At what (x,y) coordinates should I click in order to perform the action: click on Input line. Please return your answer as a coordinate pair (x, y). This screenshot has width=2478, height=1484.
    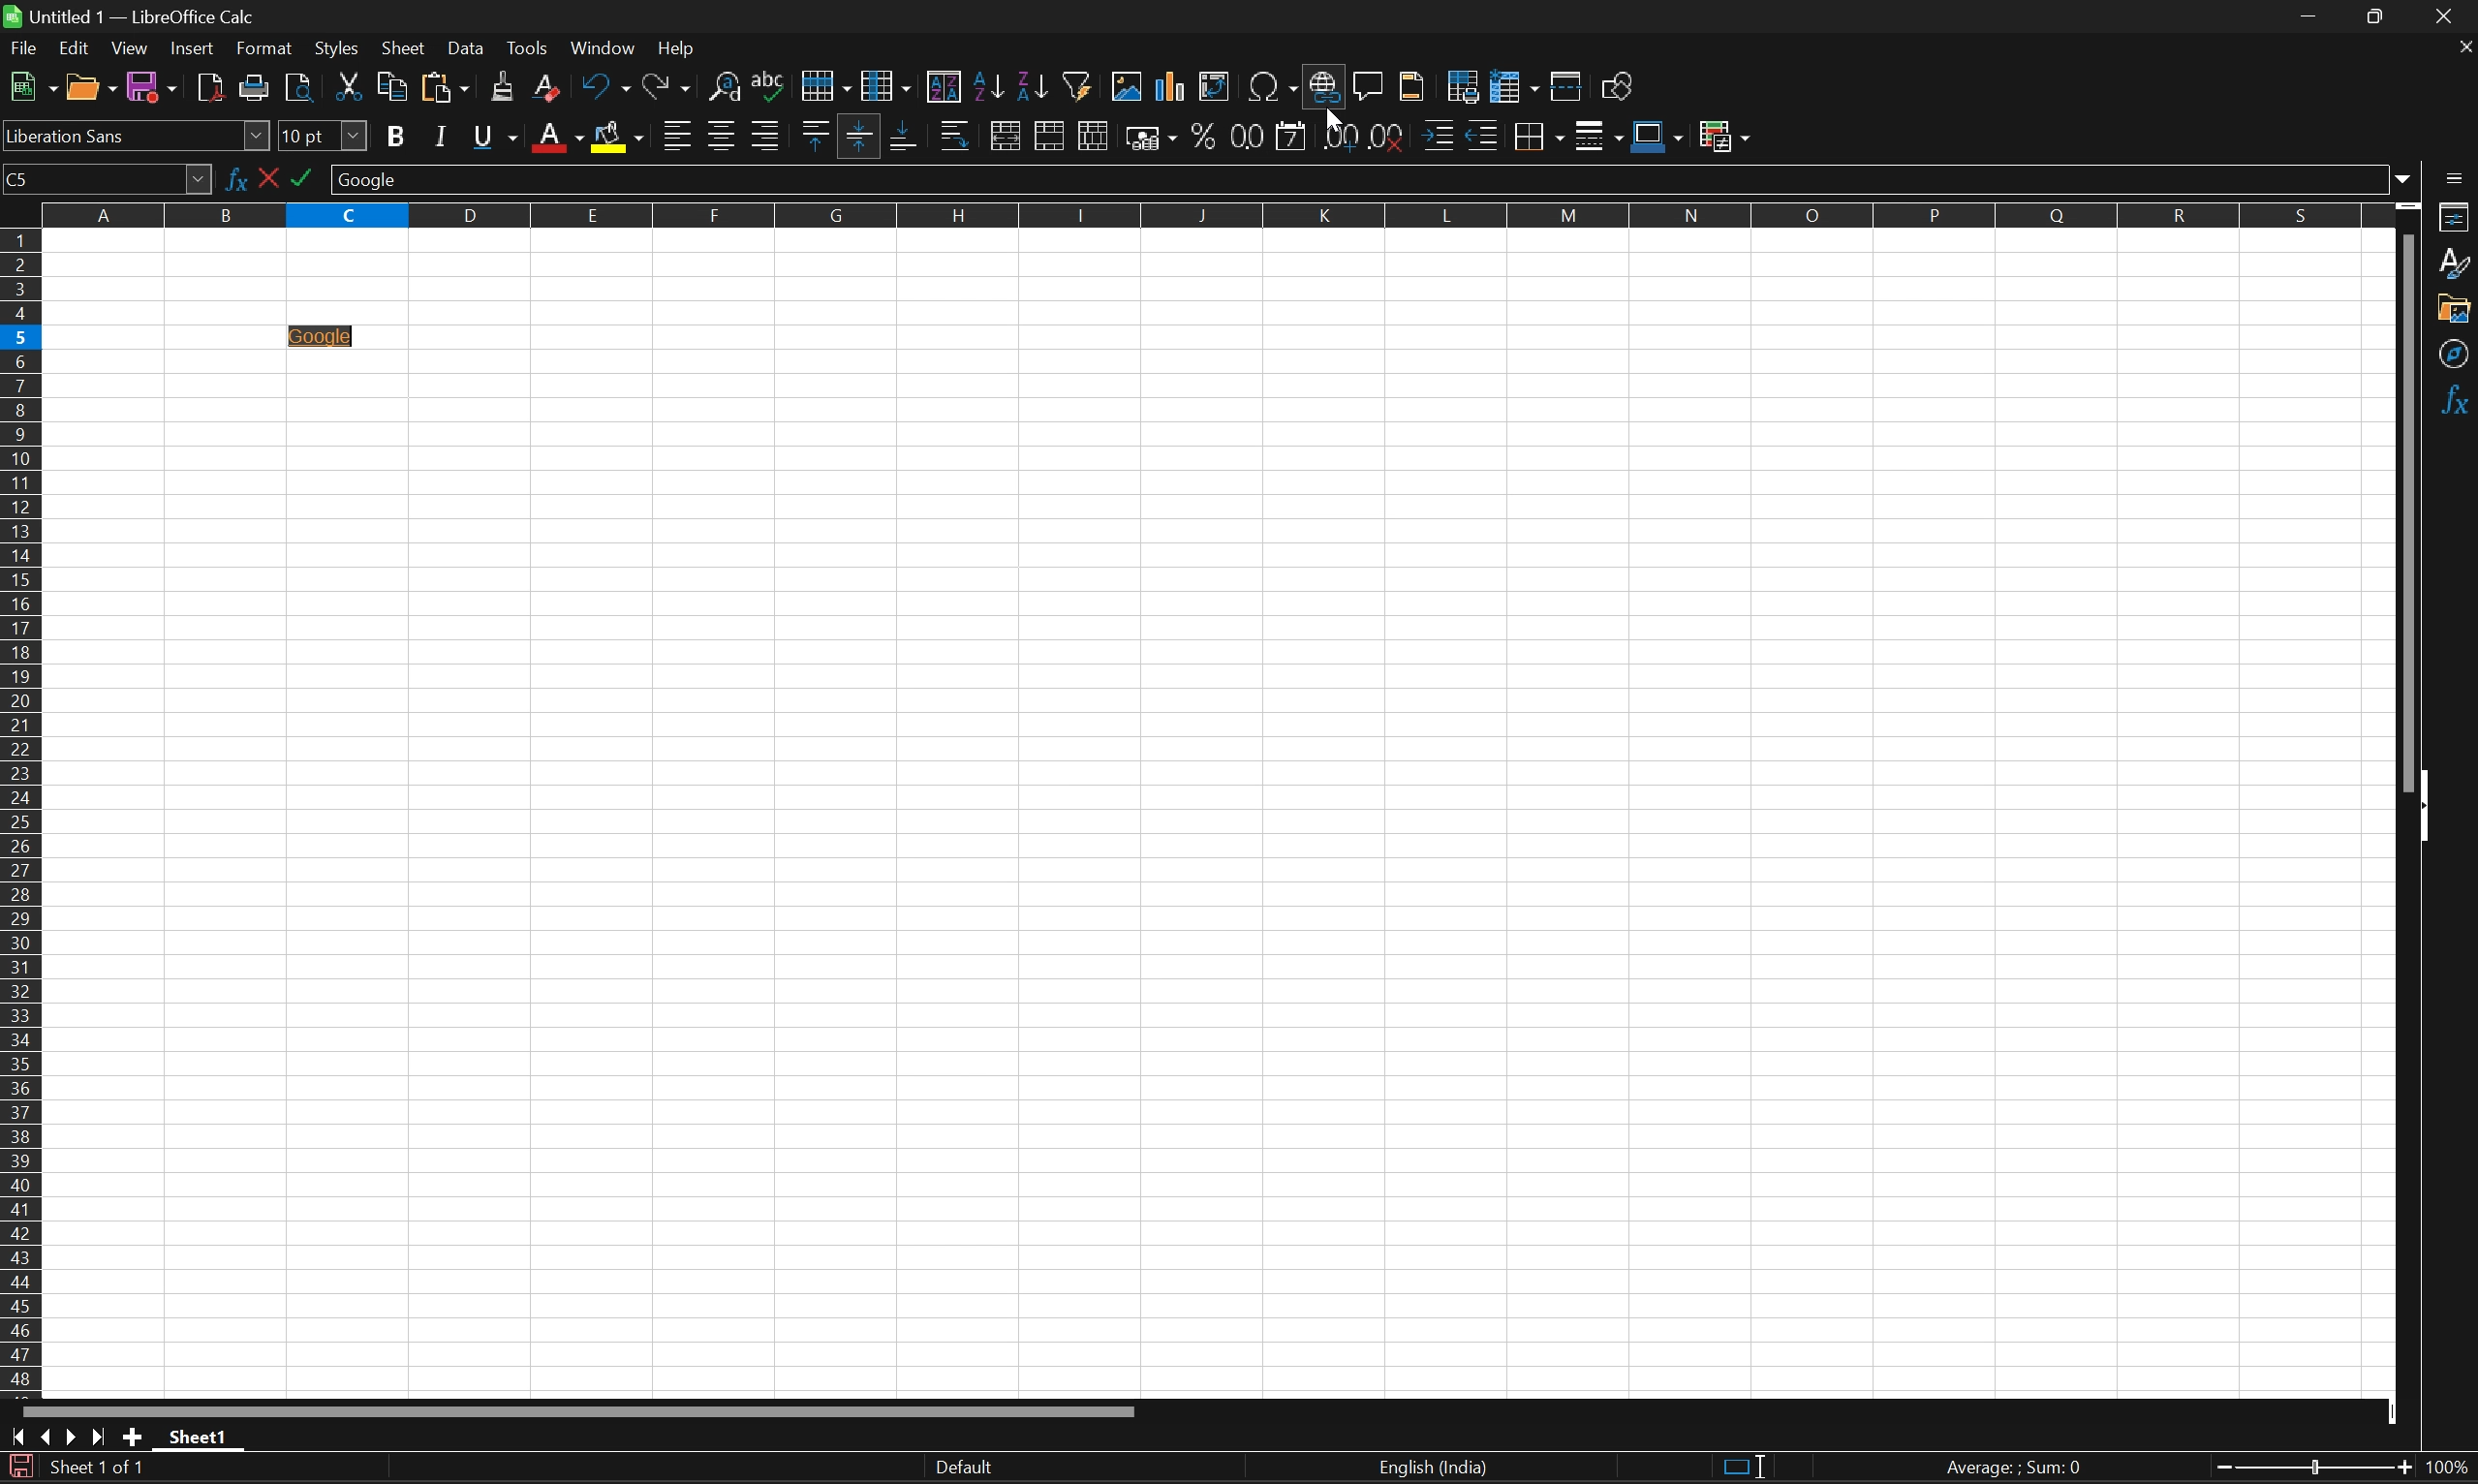
    Looking at the image, I should click on (1360, 178).